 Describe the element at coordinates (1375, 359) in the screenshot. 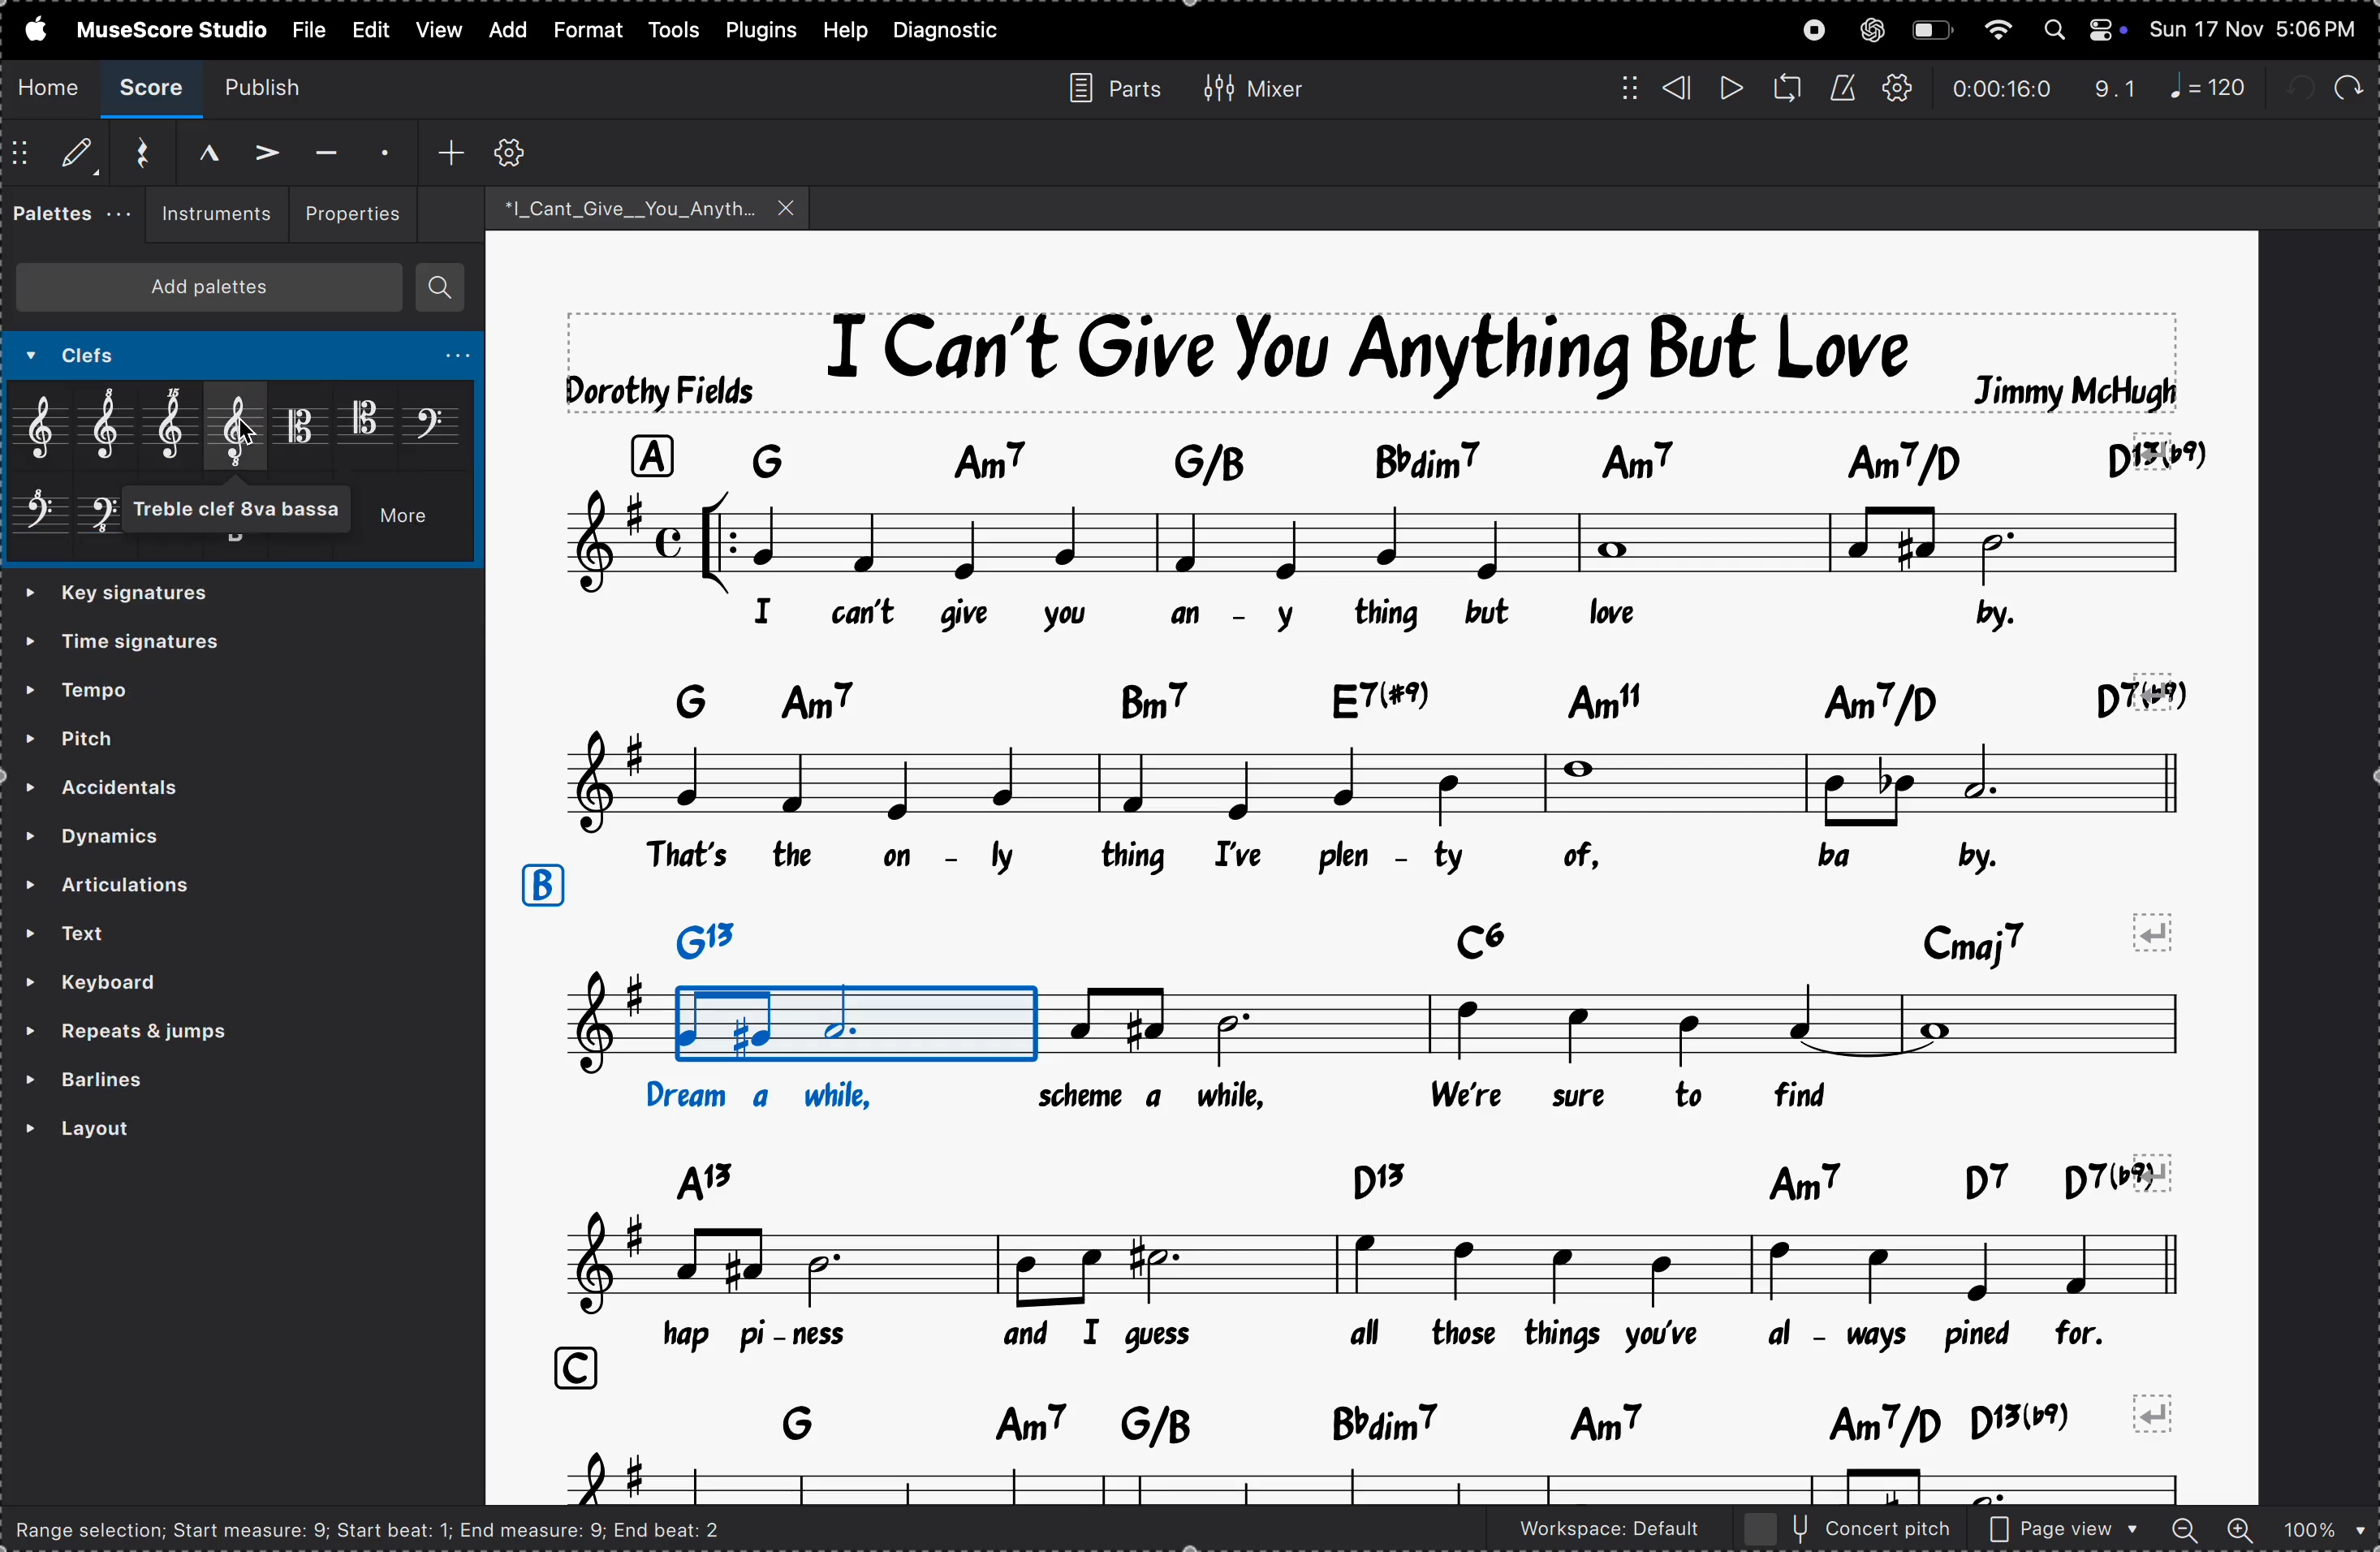

I see `title` at that location.